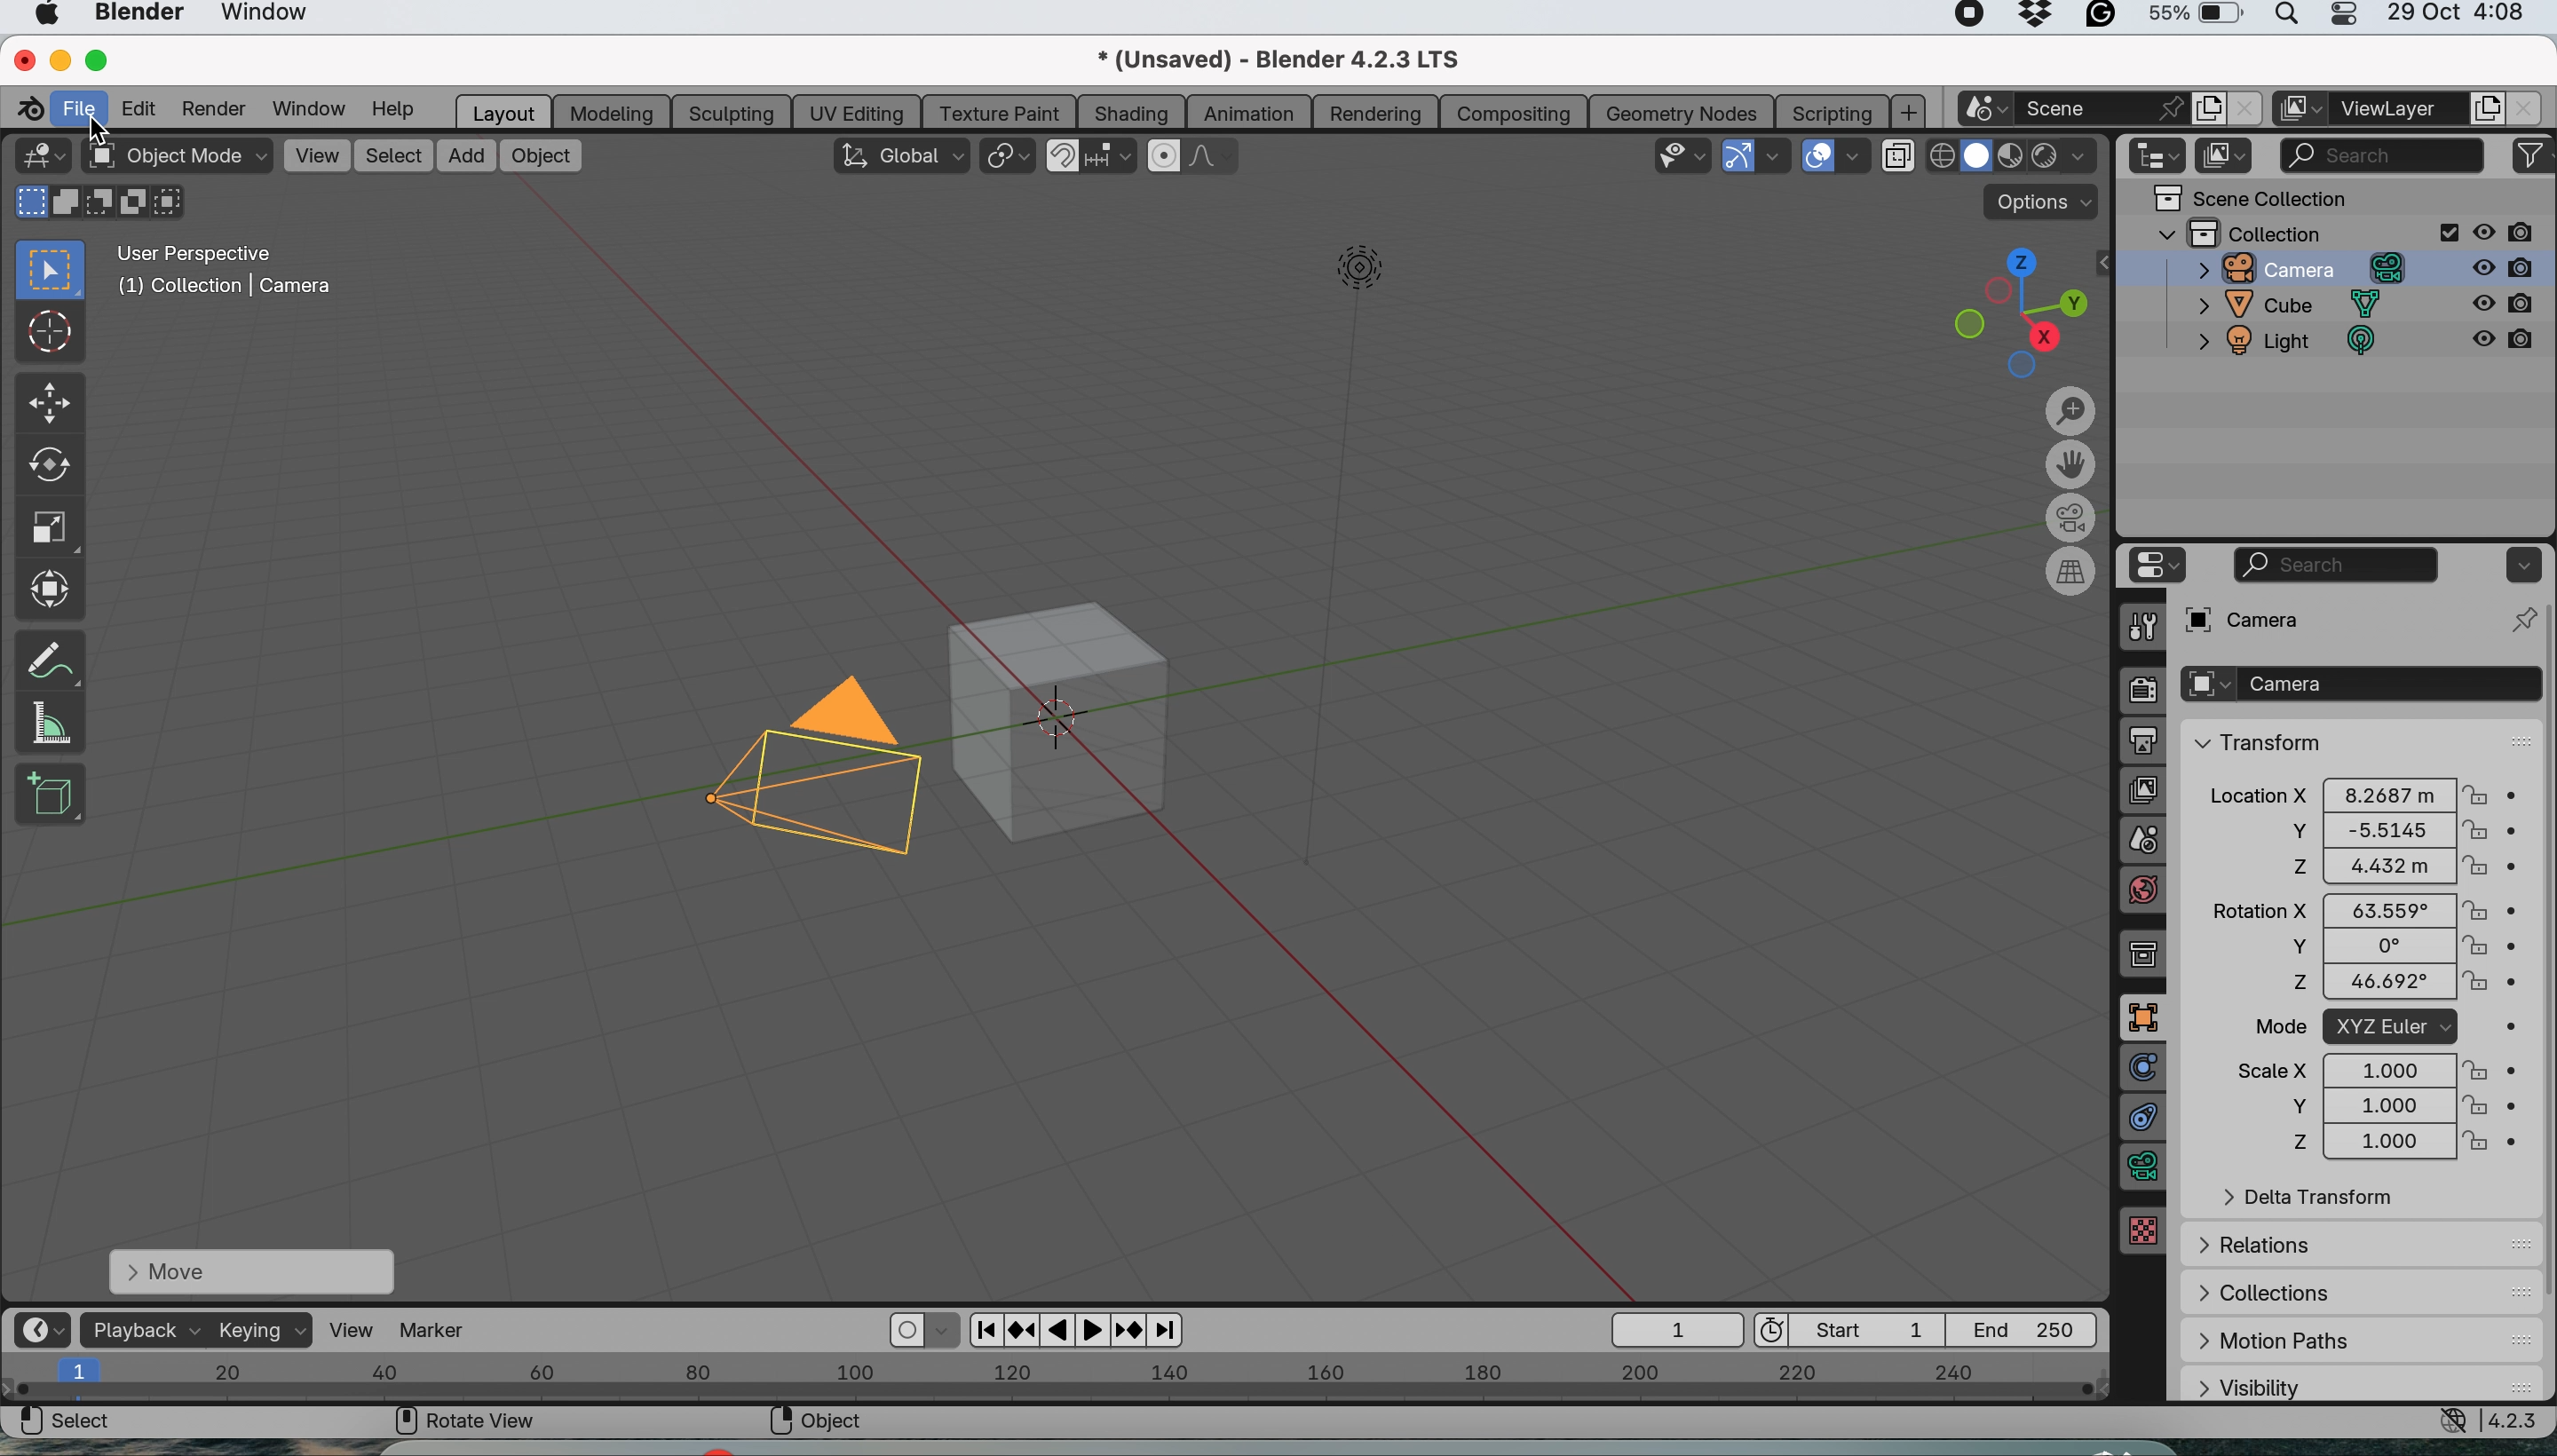  What do you see at coordinates (946, 1331) in the screenshot?
I see `auto keyframing` at bounding box center [946, 1331].